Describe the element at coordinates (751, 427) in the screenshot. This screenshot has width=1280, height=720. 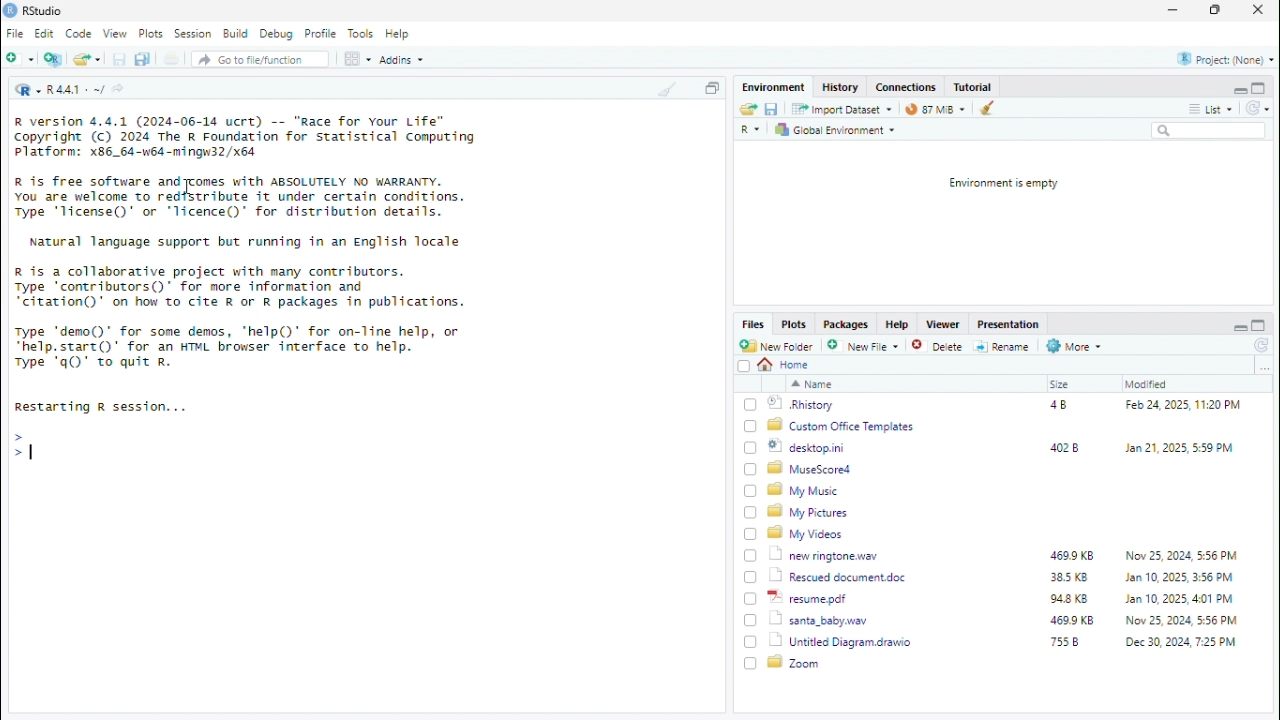
I see `Checkbox` at that location.